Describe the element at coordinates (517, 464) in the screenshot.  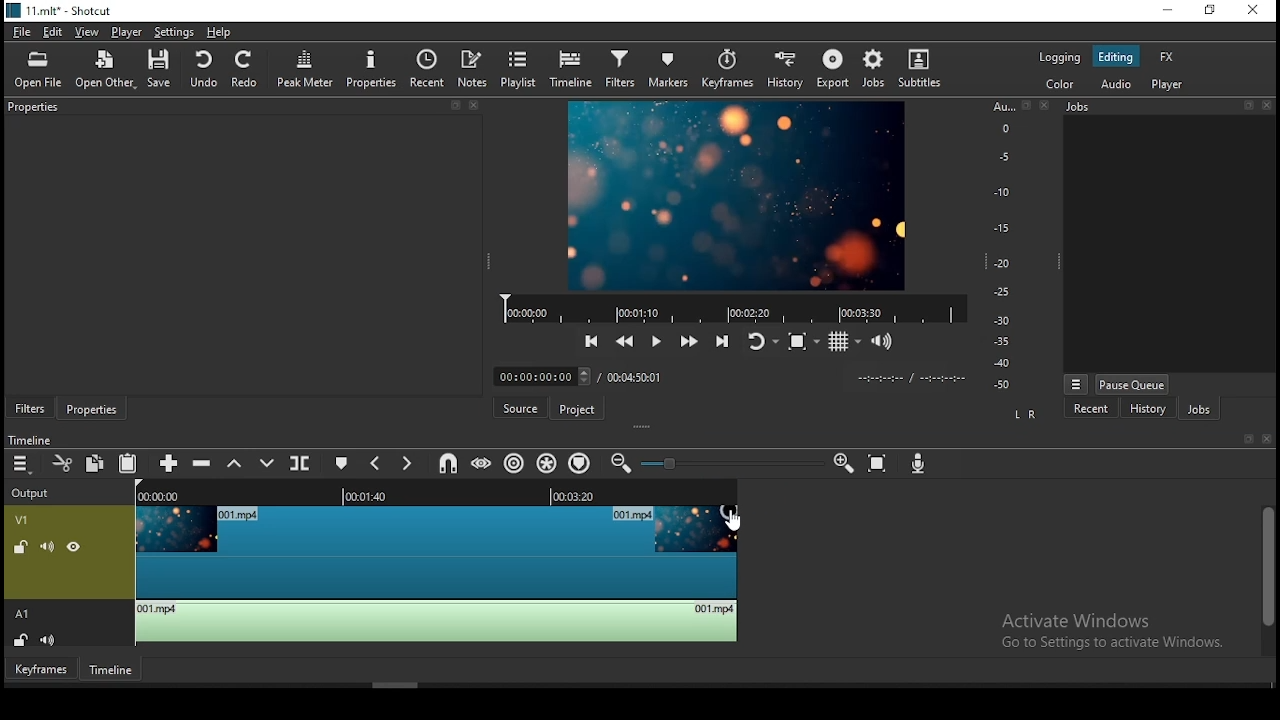
I see `ripple` at that location.